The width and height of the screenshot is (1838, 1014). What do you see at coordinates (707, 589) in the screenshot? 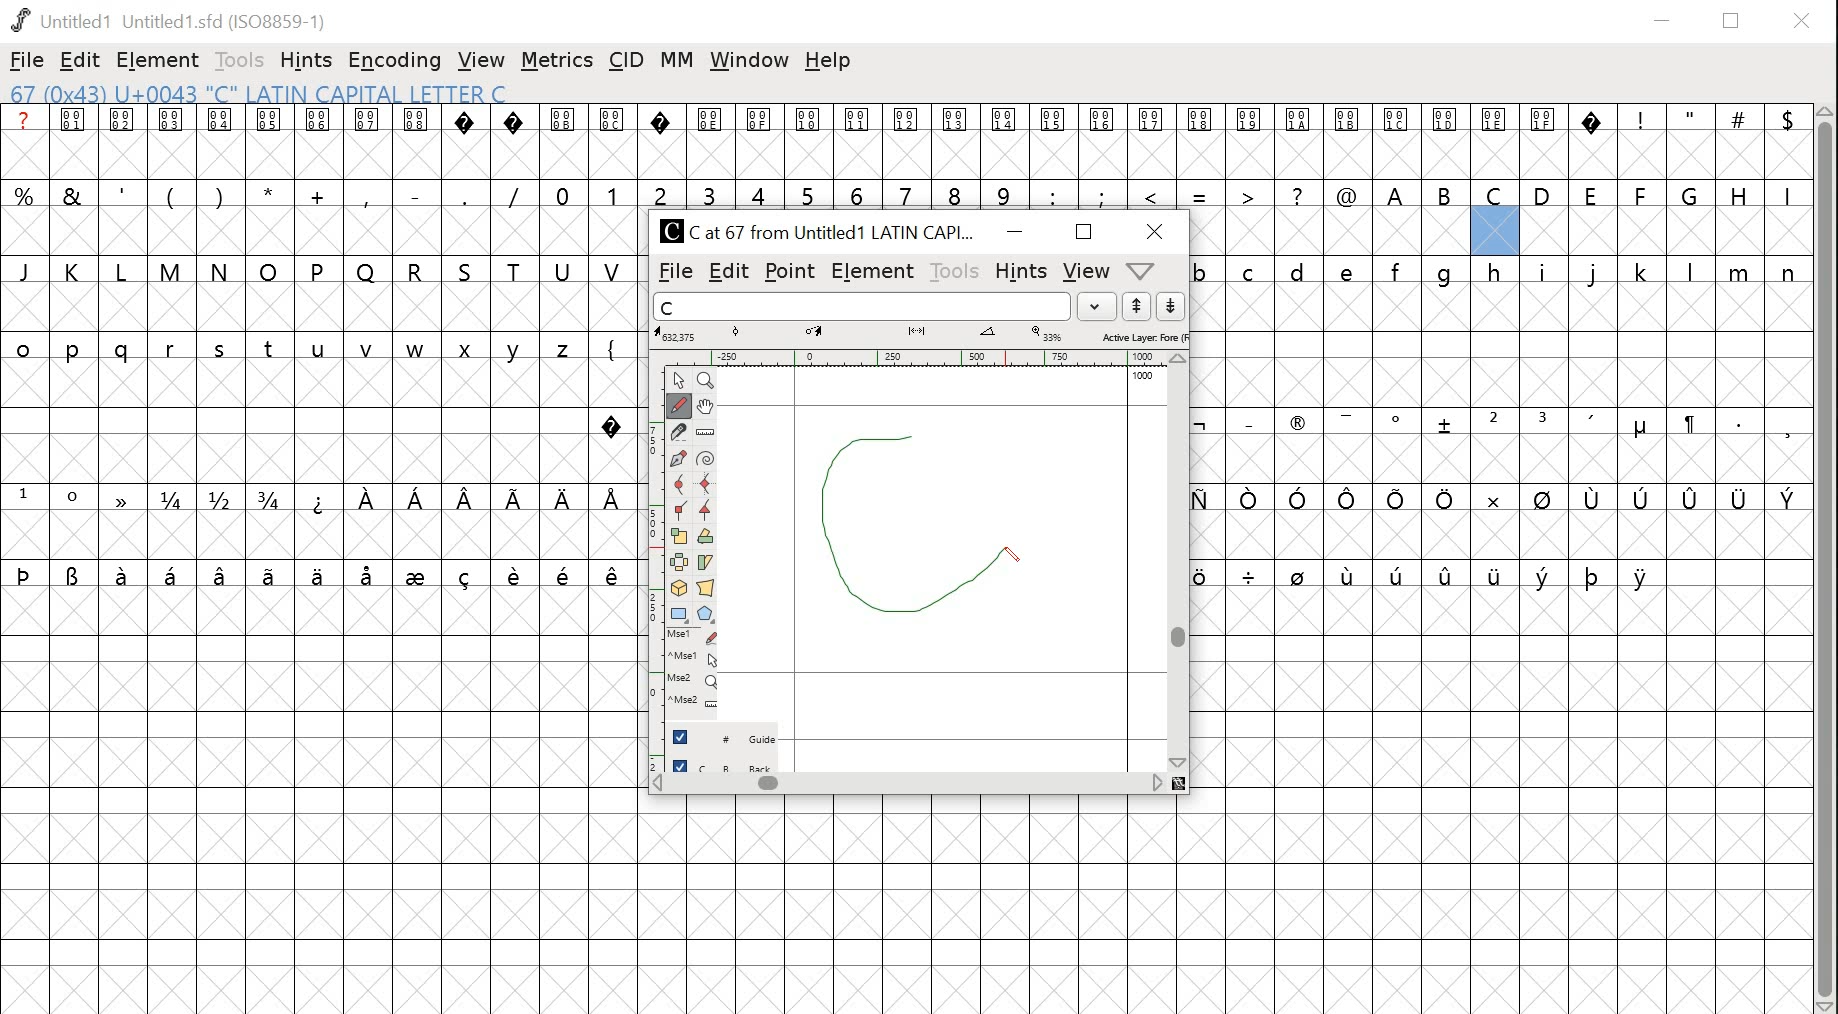
I see `perspective` at bounding box center [707, 589].